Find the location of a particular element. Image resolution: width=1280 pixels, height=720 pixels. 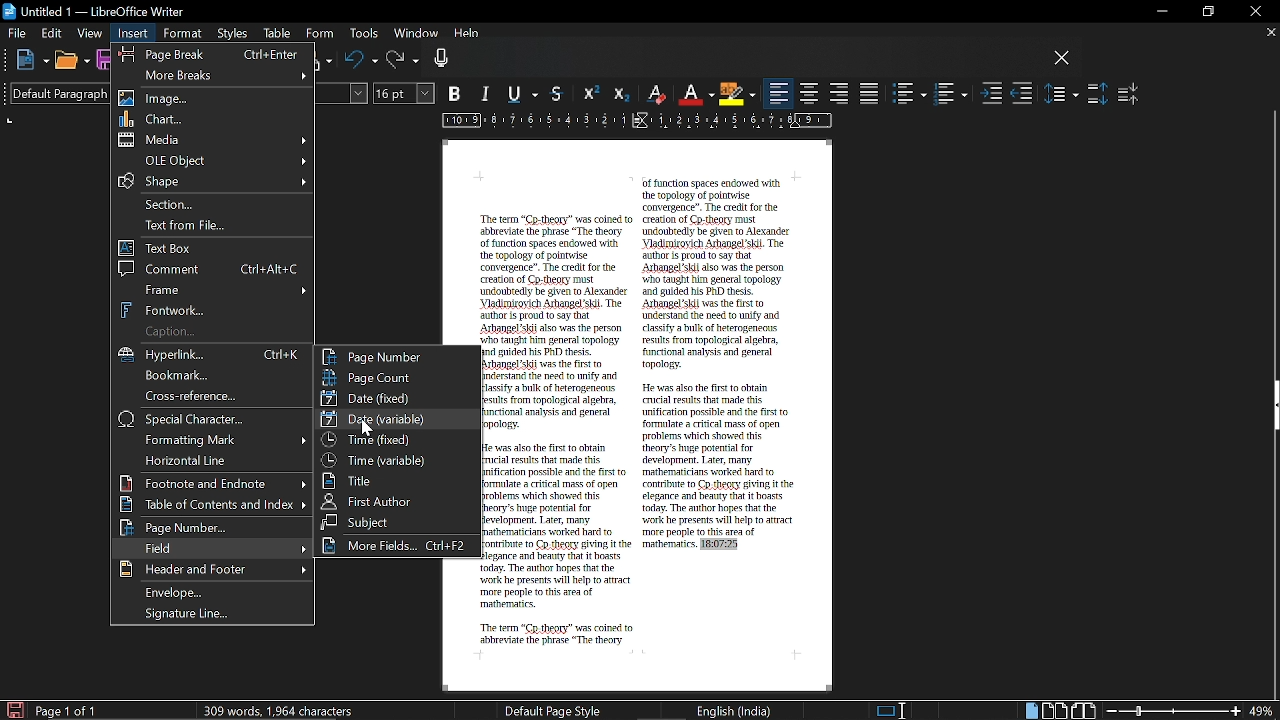

Envelope is located at coordinates (215, 592).